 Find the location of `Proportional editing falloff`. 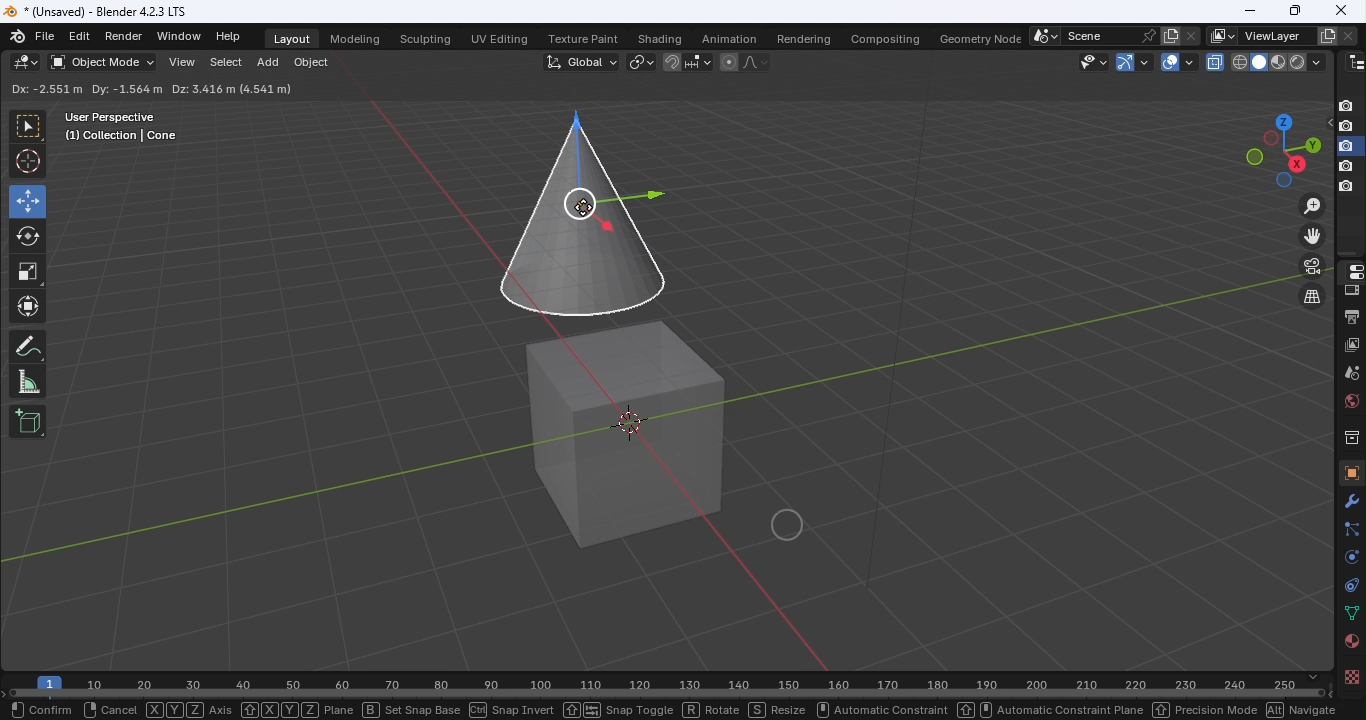

Proportional editing falloff is located at coordinates (757, 64).